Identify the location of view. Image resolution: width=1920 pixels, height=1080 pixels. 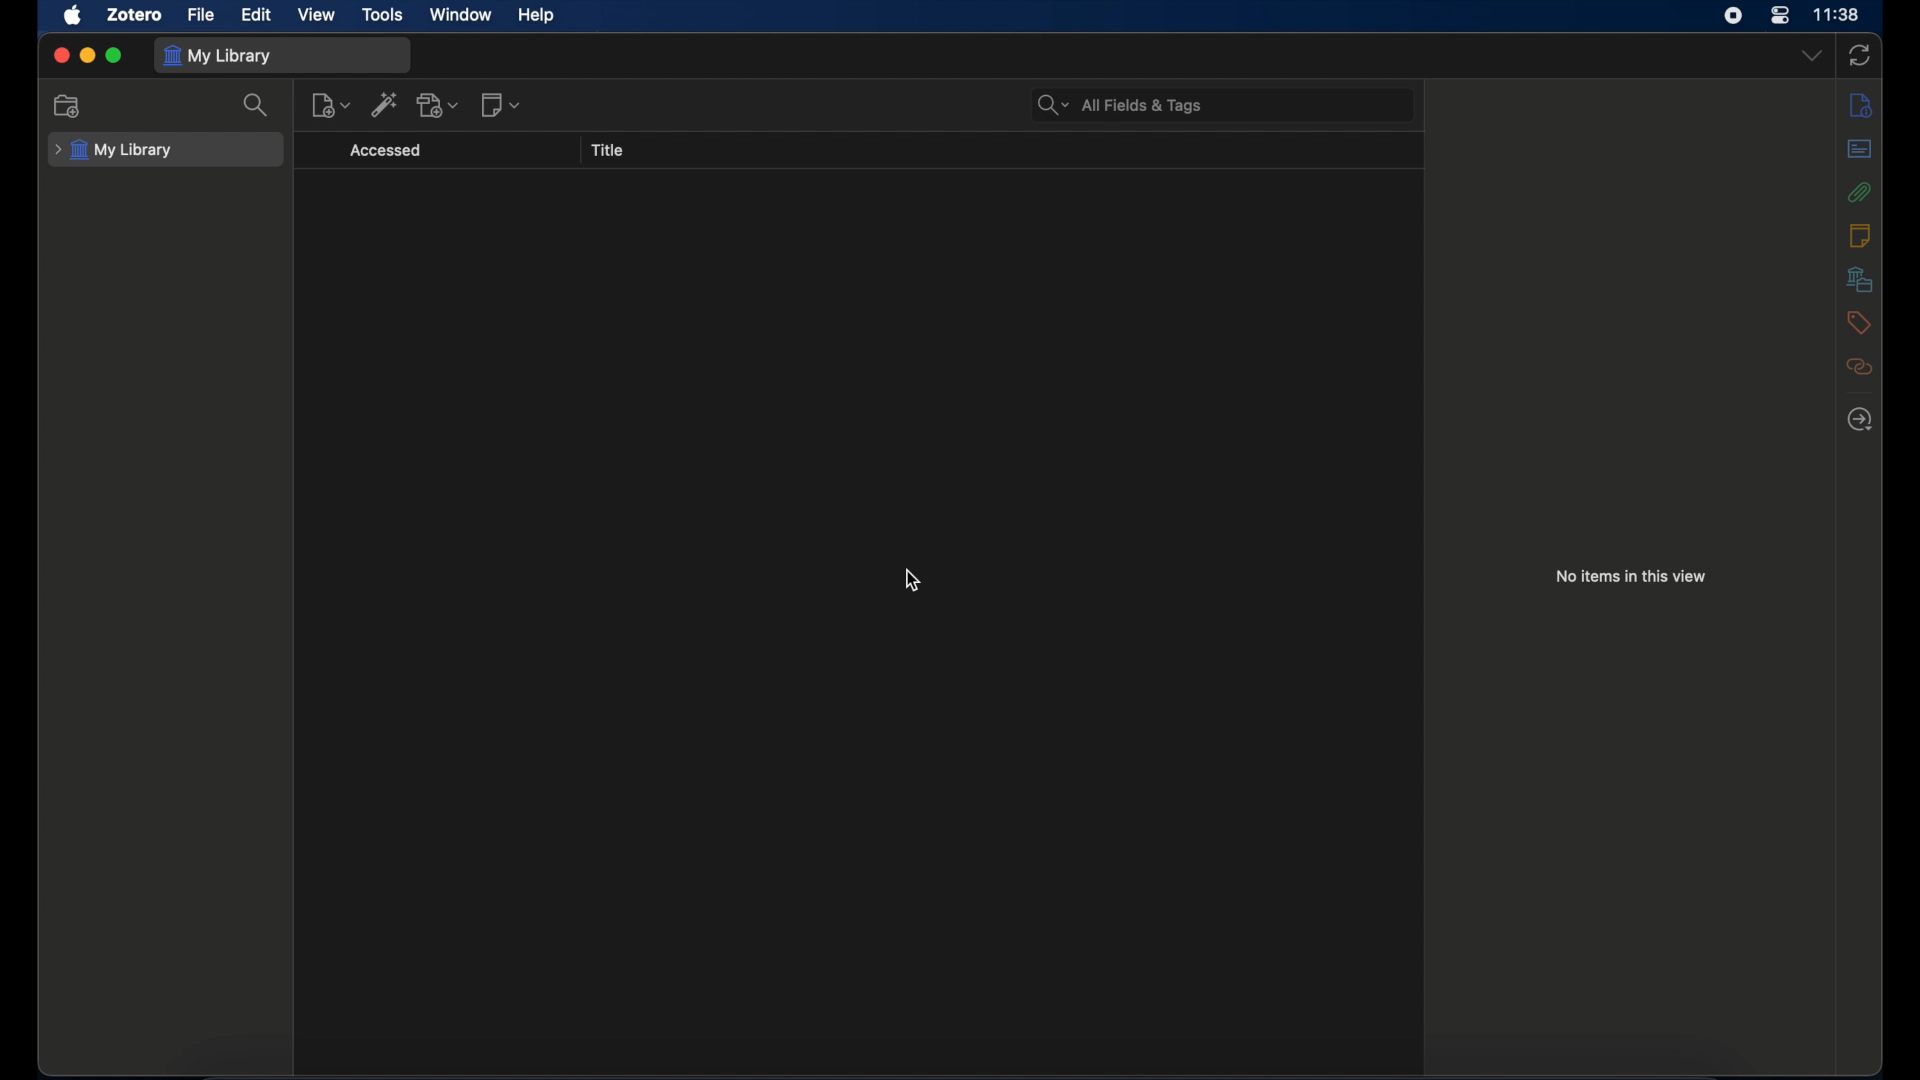
(316, 15).